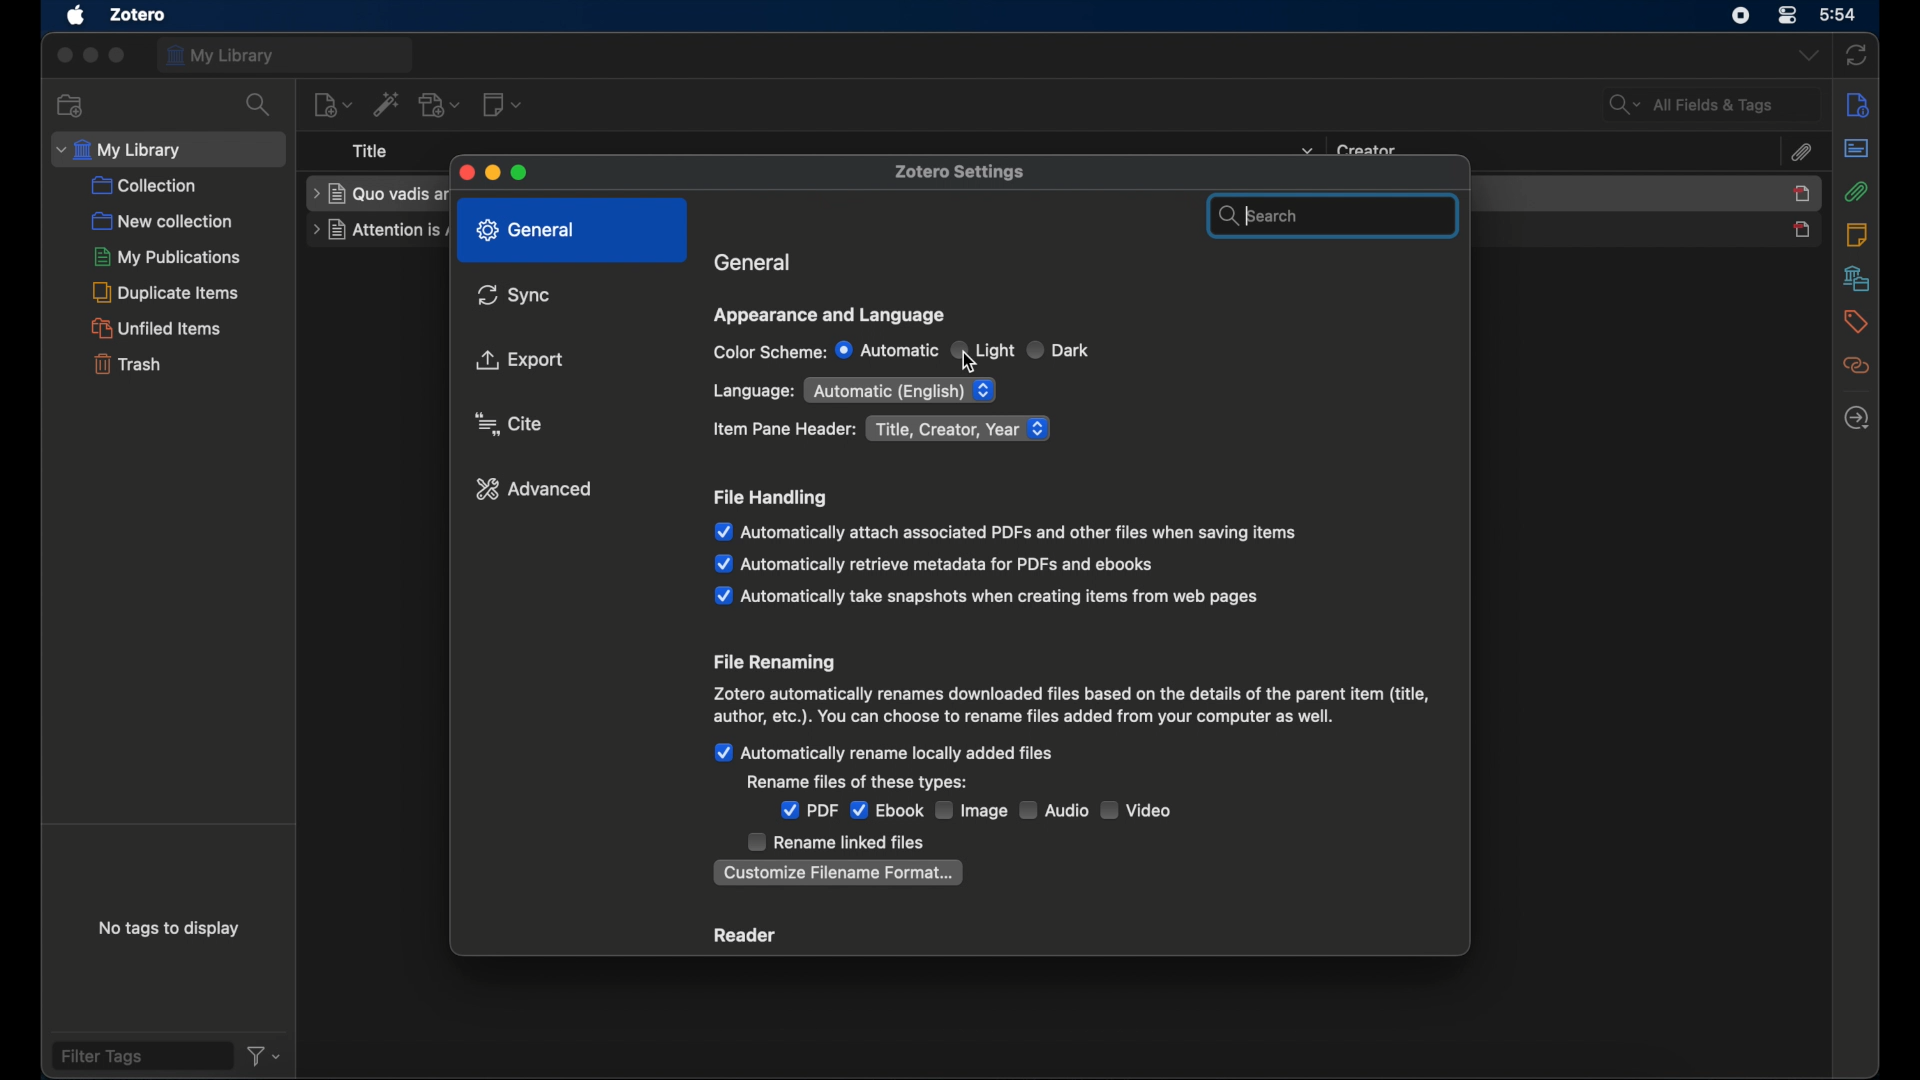 This screenshot has width=1920, height=1080. Describe the element at coordinates (835, 843) in the screenshot. I see `rename linked files` at that location.